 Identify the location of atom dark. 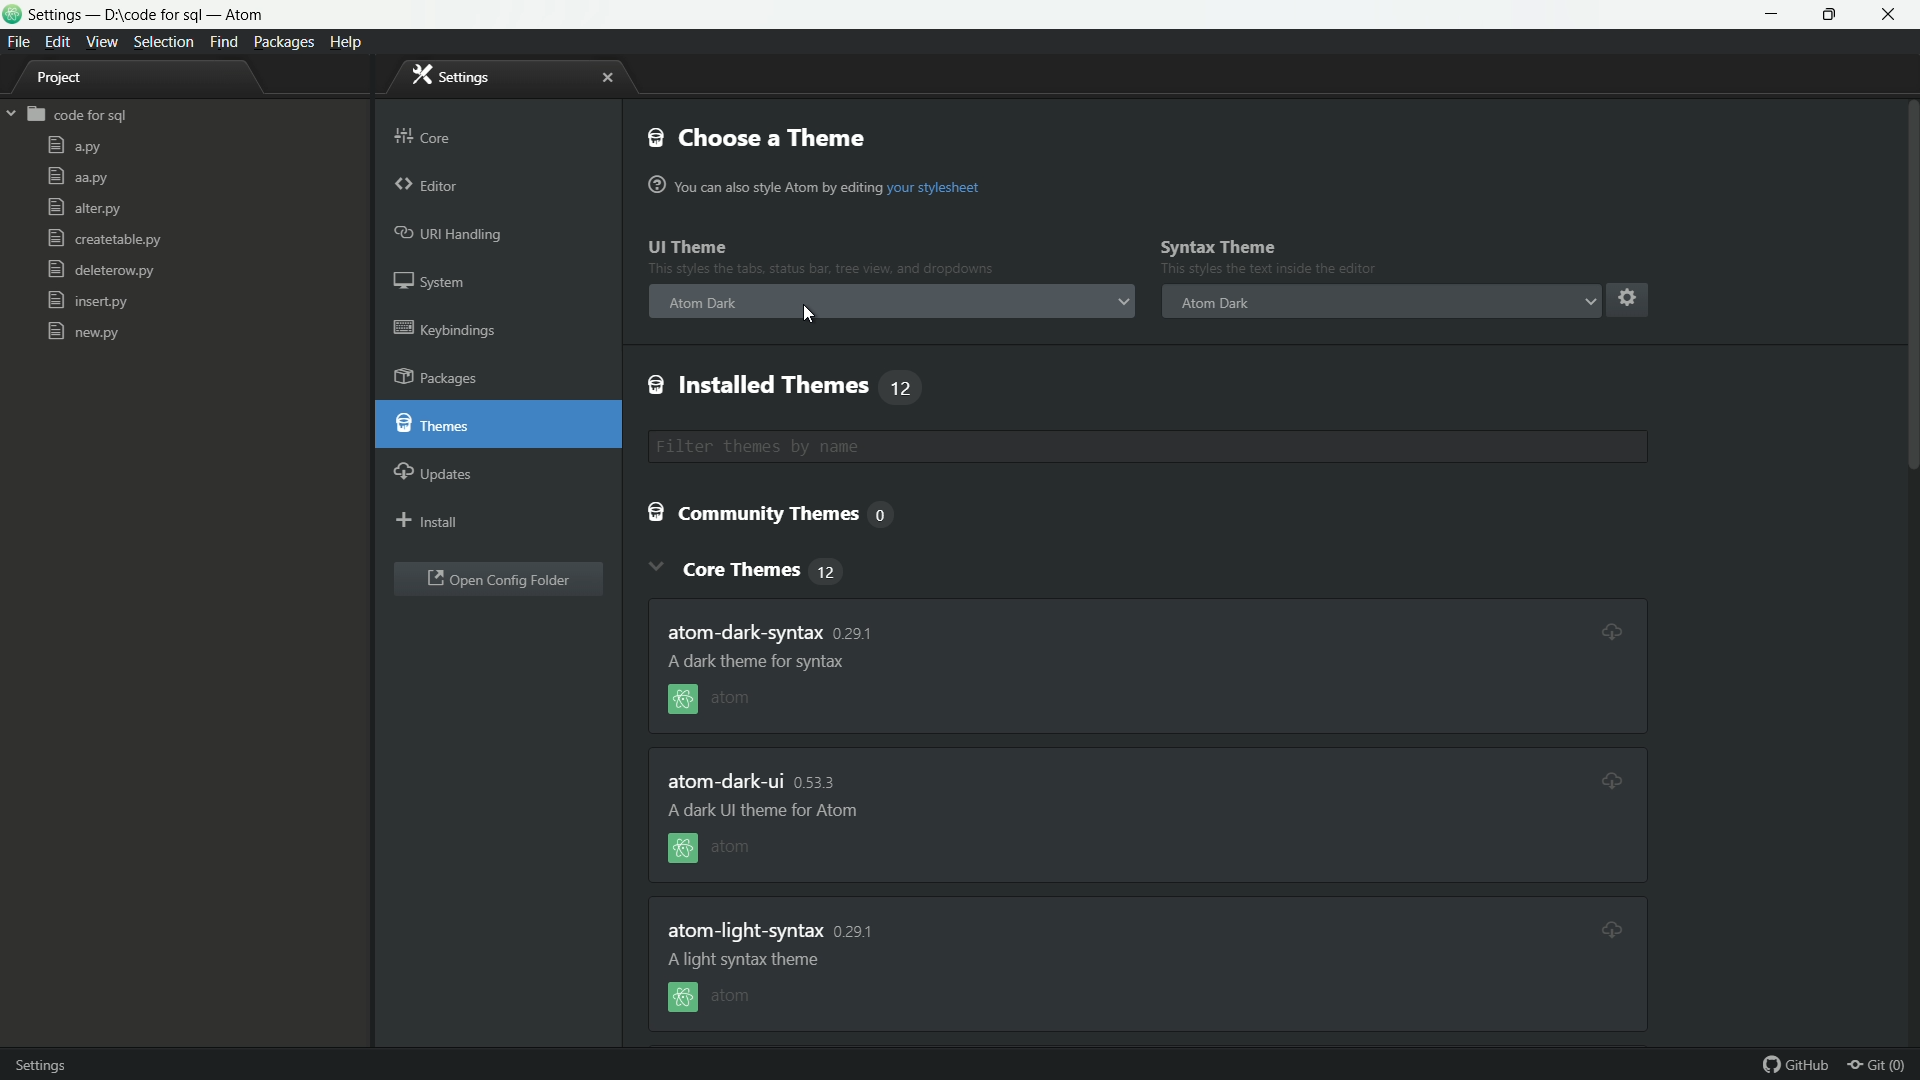
(1213, 302).